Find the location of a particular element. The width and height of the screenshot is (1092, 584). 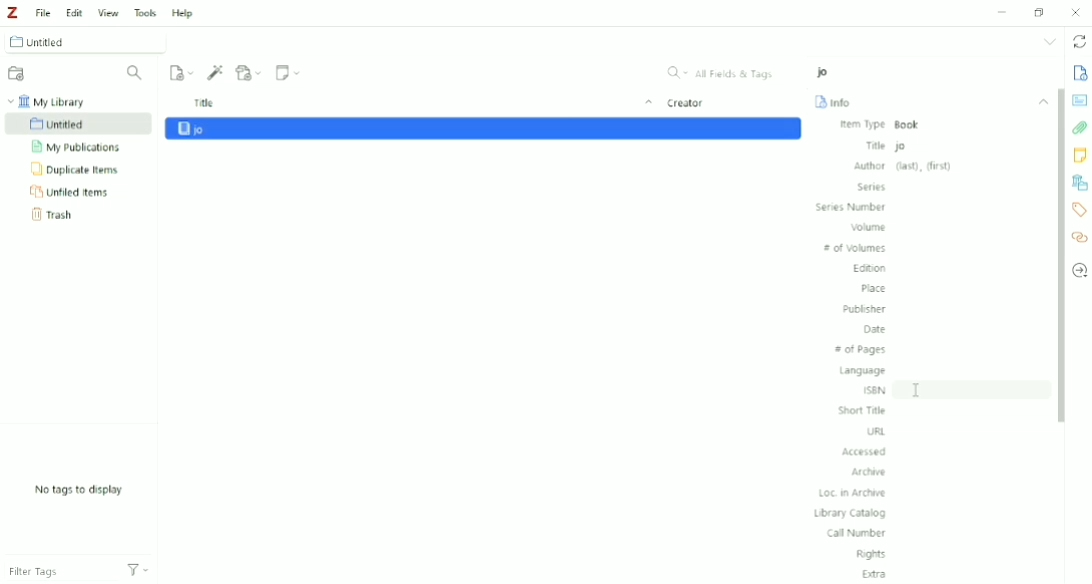

Close is located at coordinates (1074, 12).